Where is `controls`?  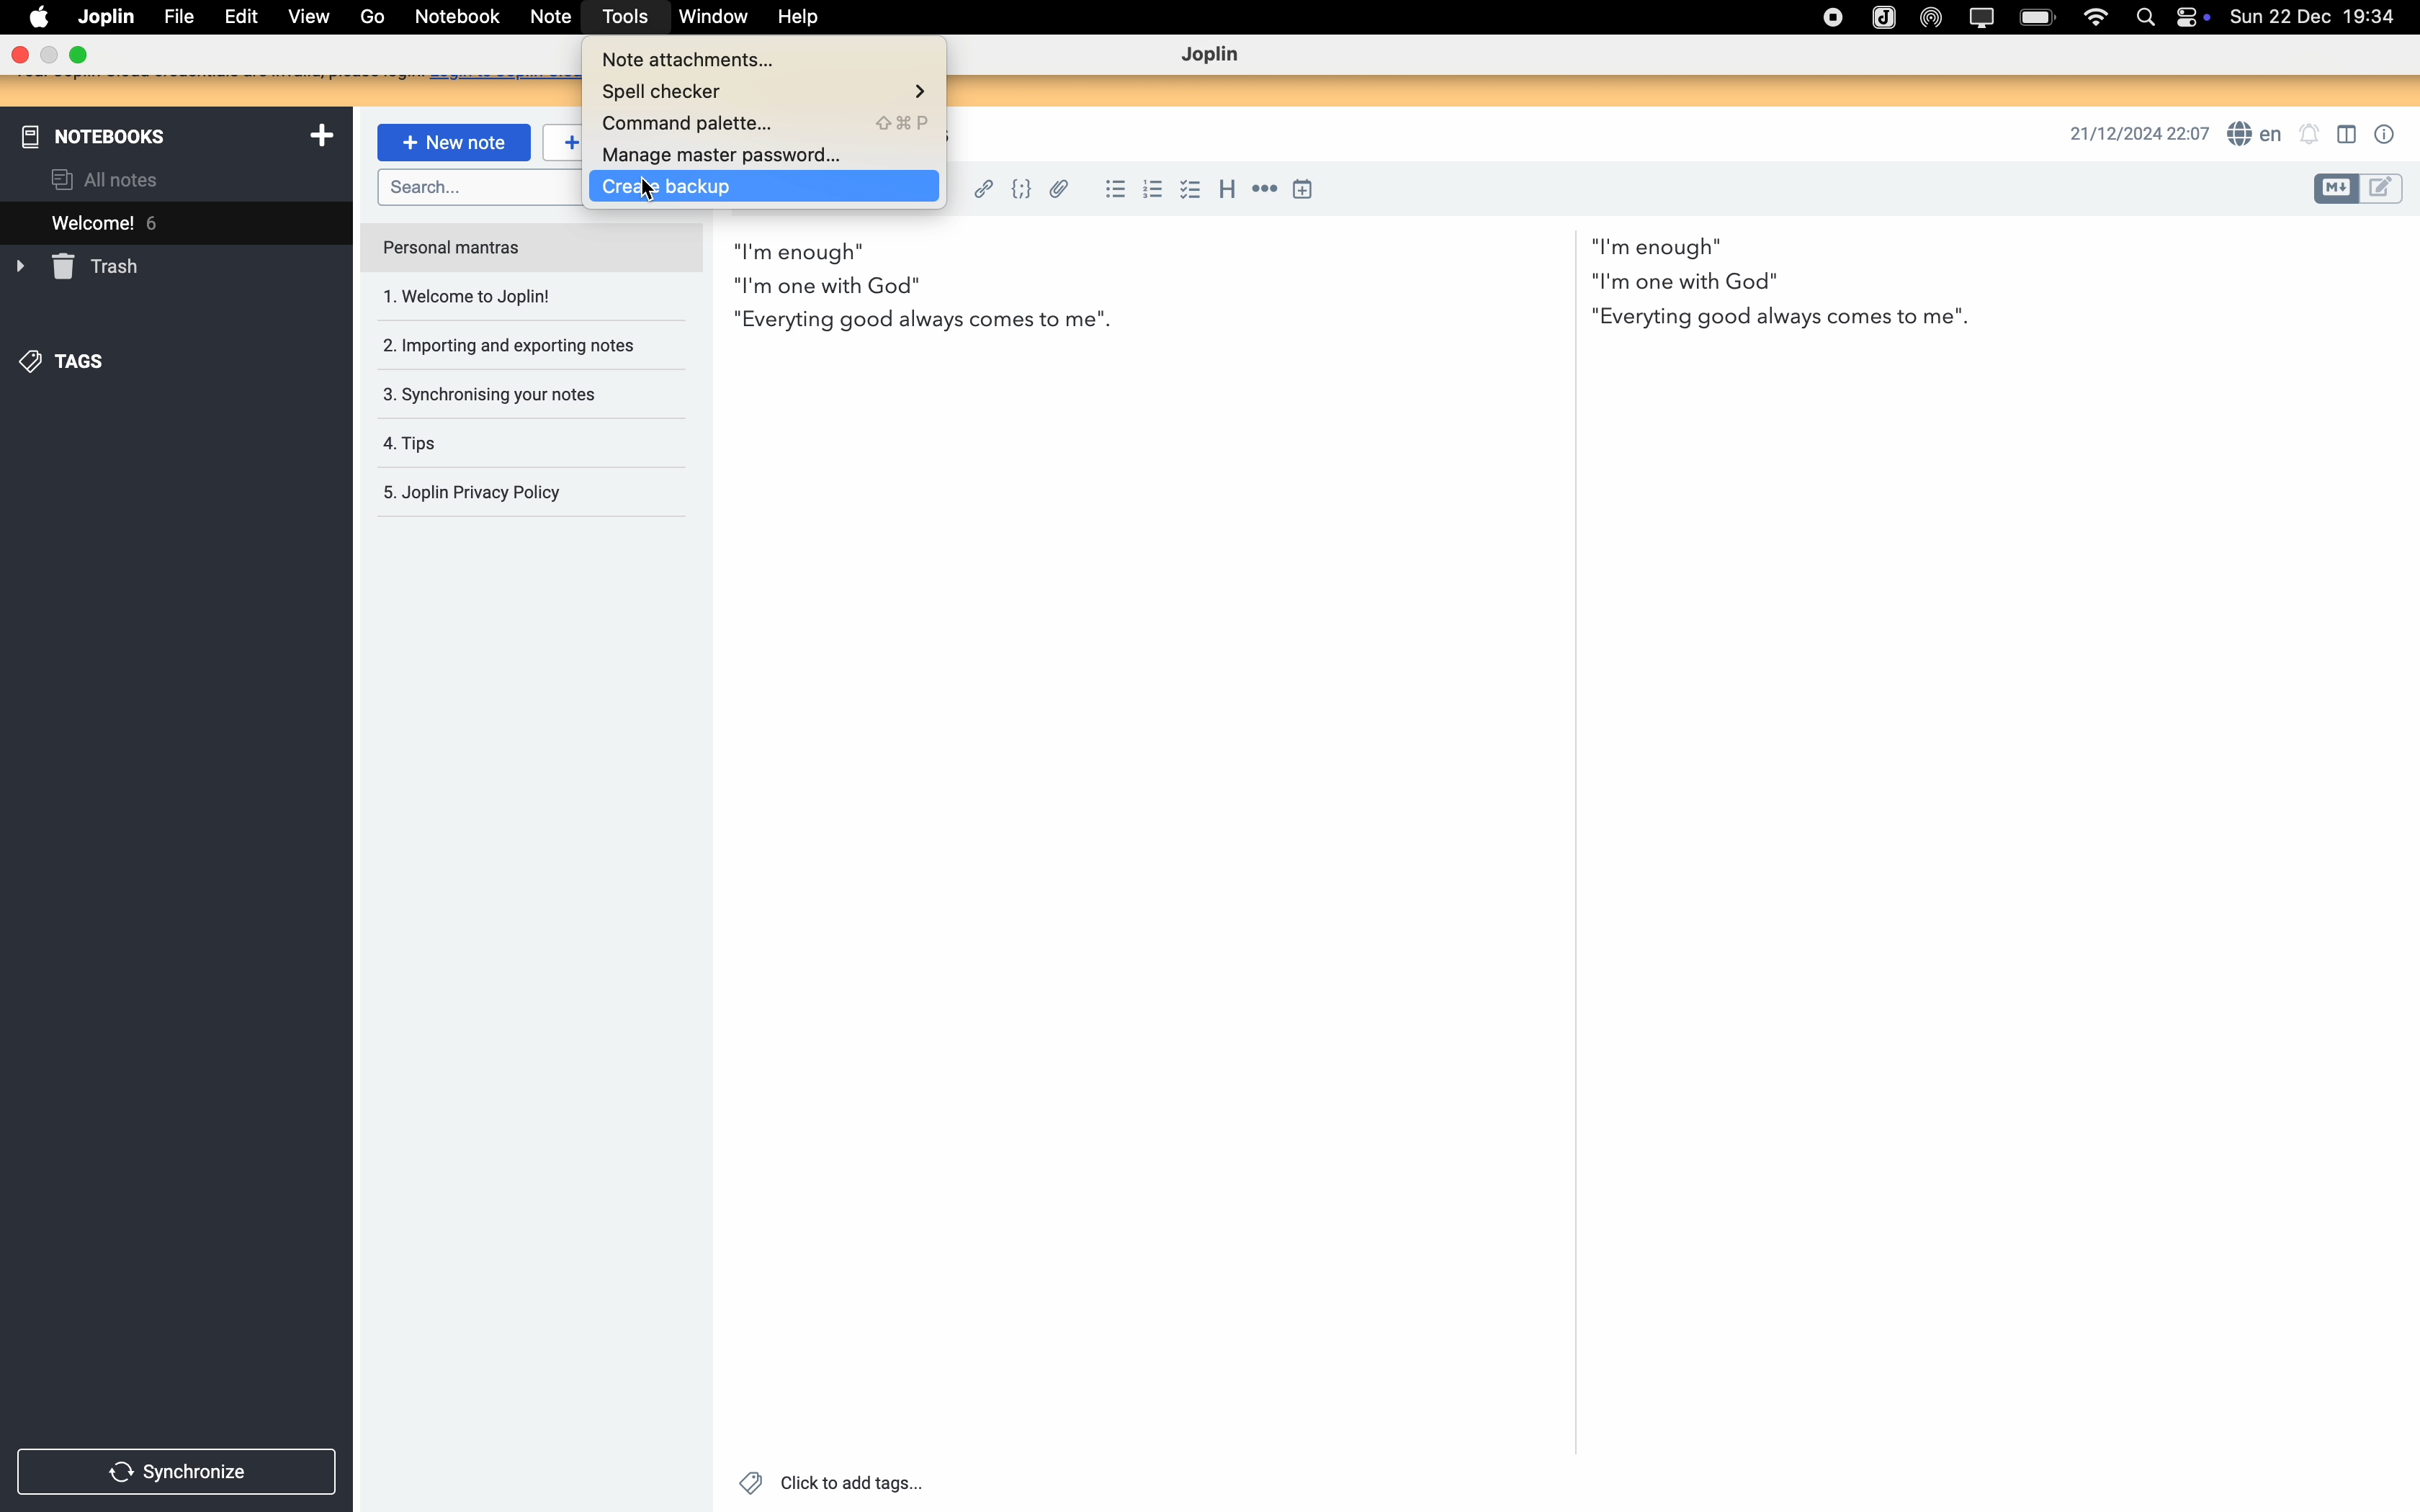 controls is located at coordinates (2193, 18).